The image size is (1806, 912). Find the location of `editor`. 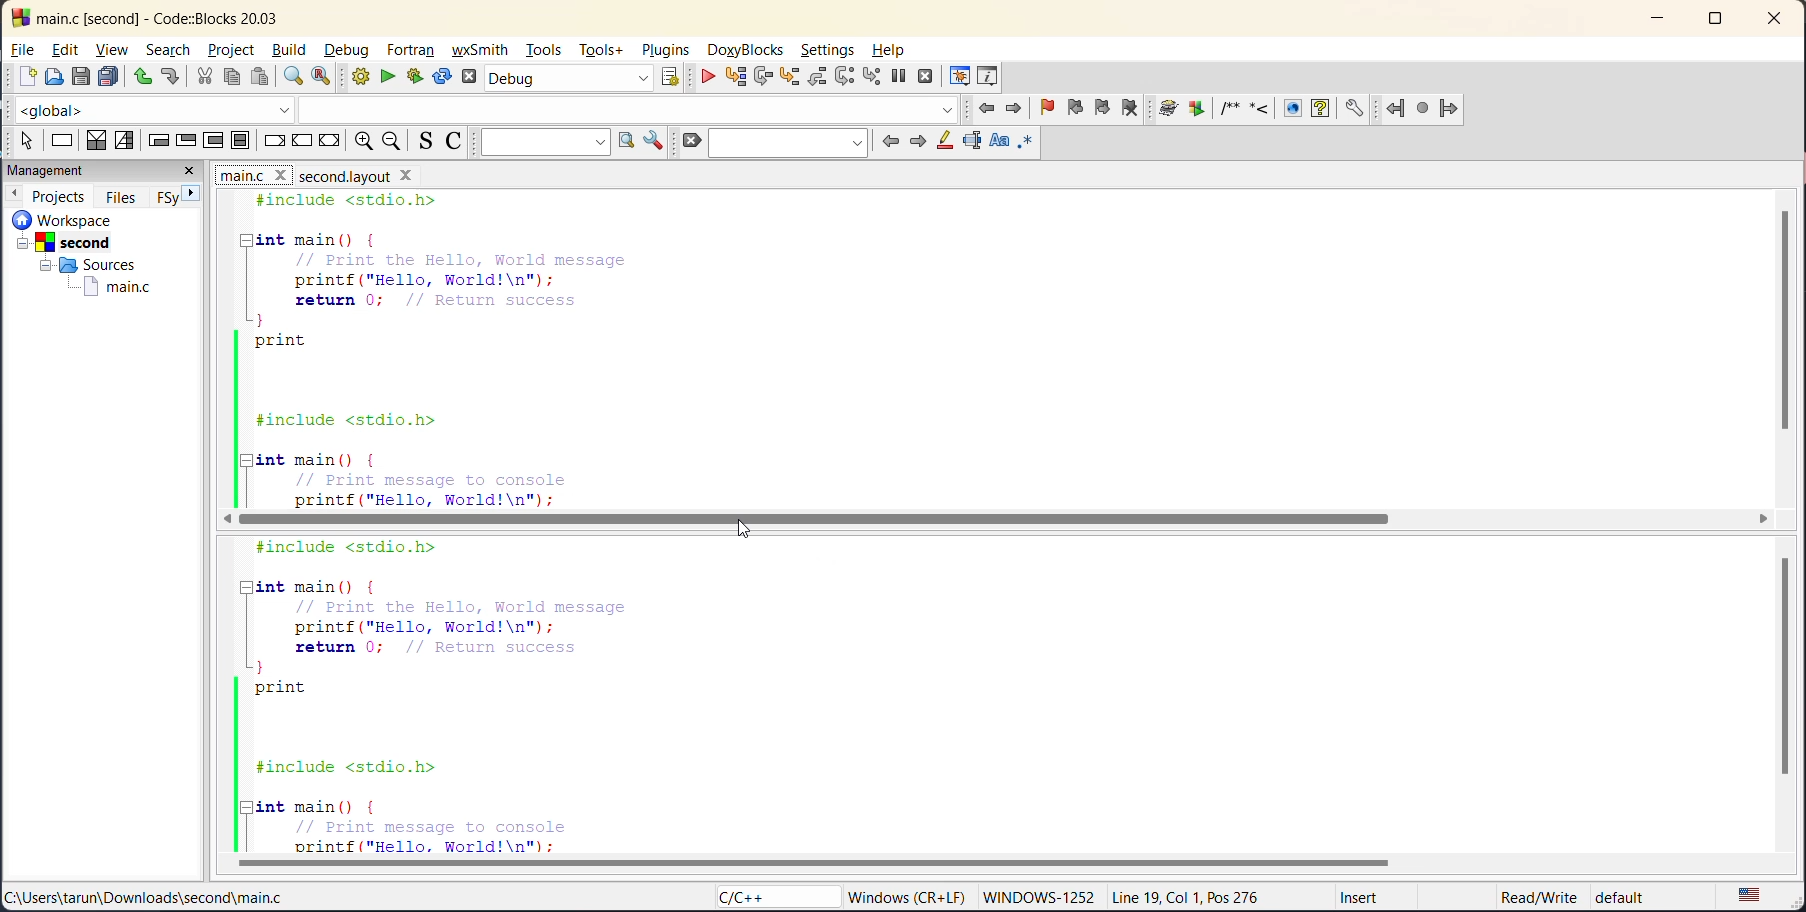

editor is located at coordinates (915, 349).